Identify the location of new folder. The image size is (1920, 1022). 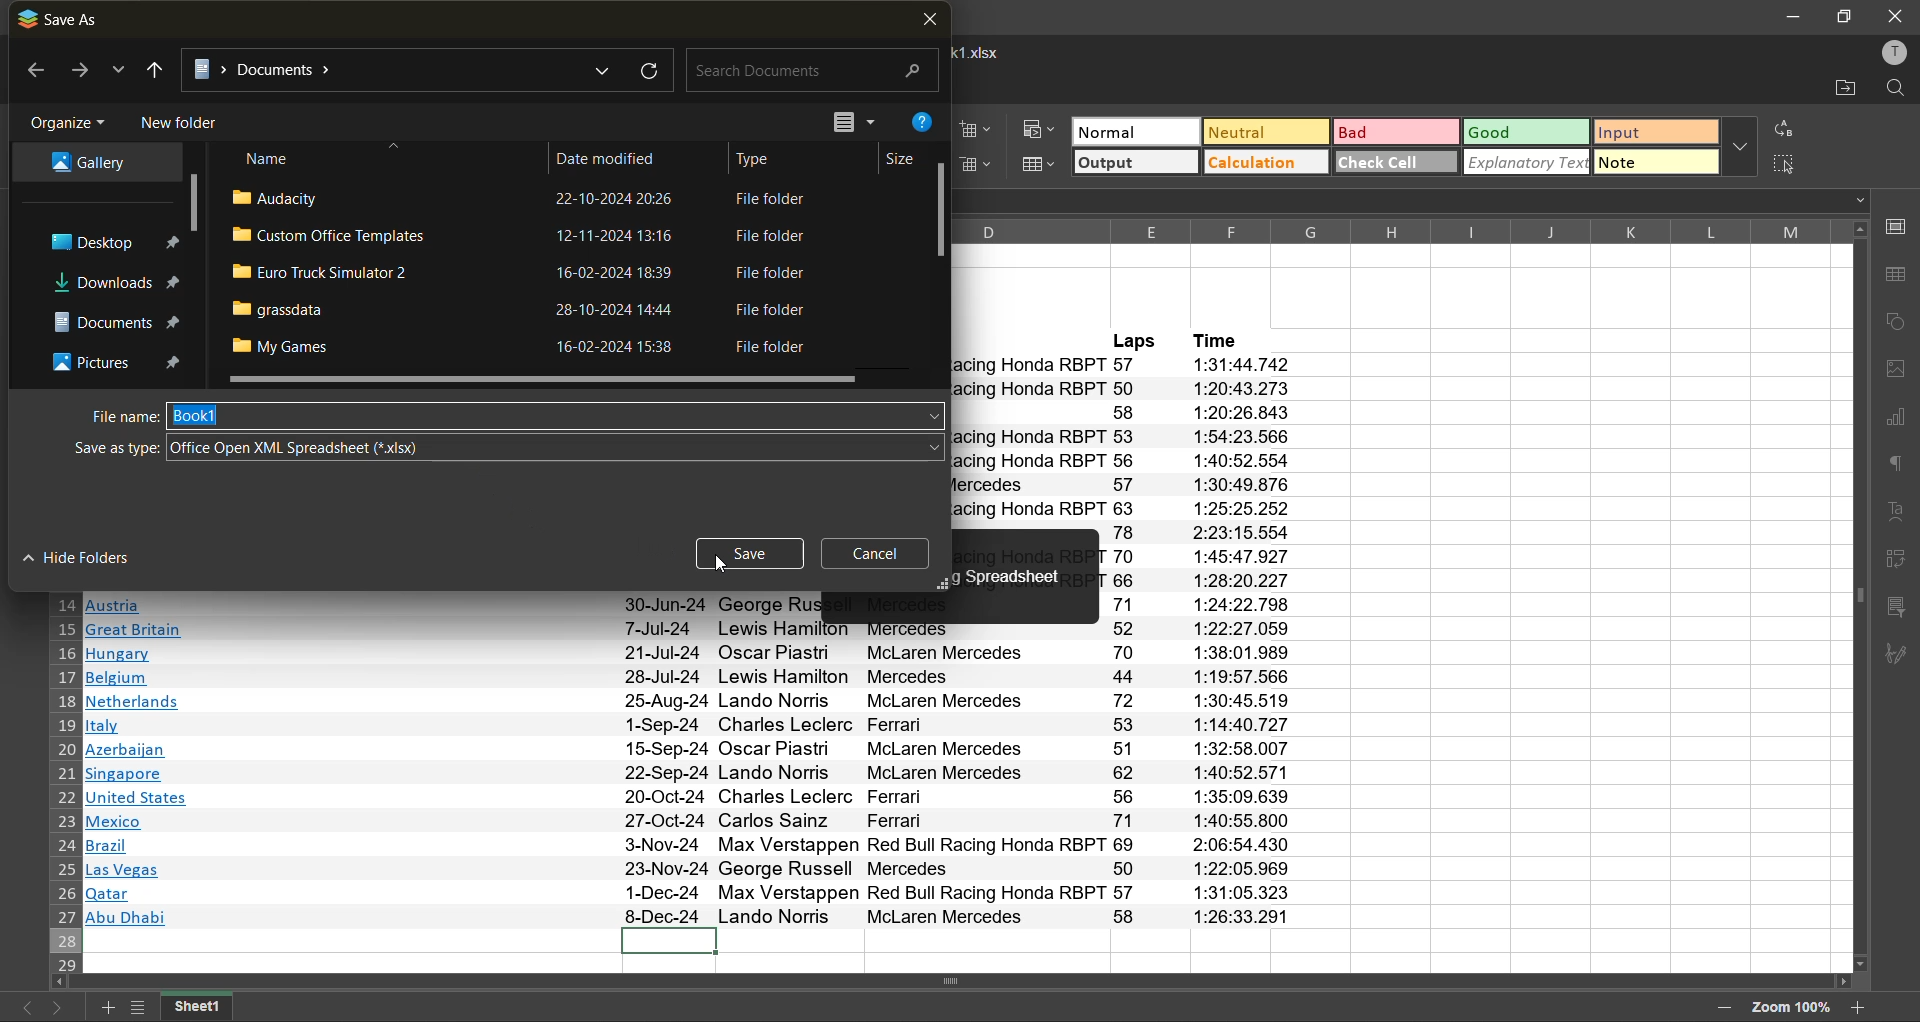
(181, 124).